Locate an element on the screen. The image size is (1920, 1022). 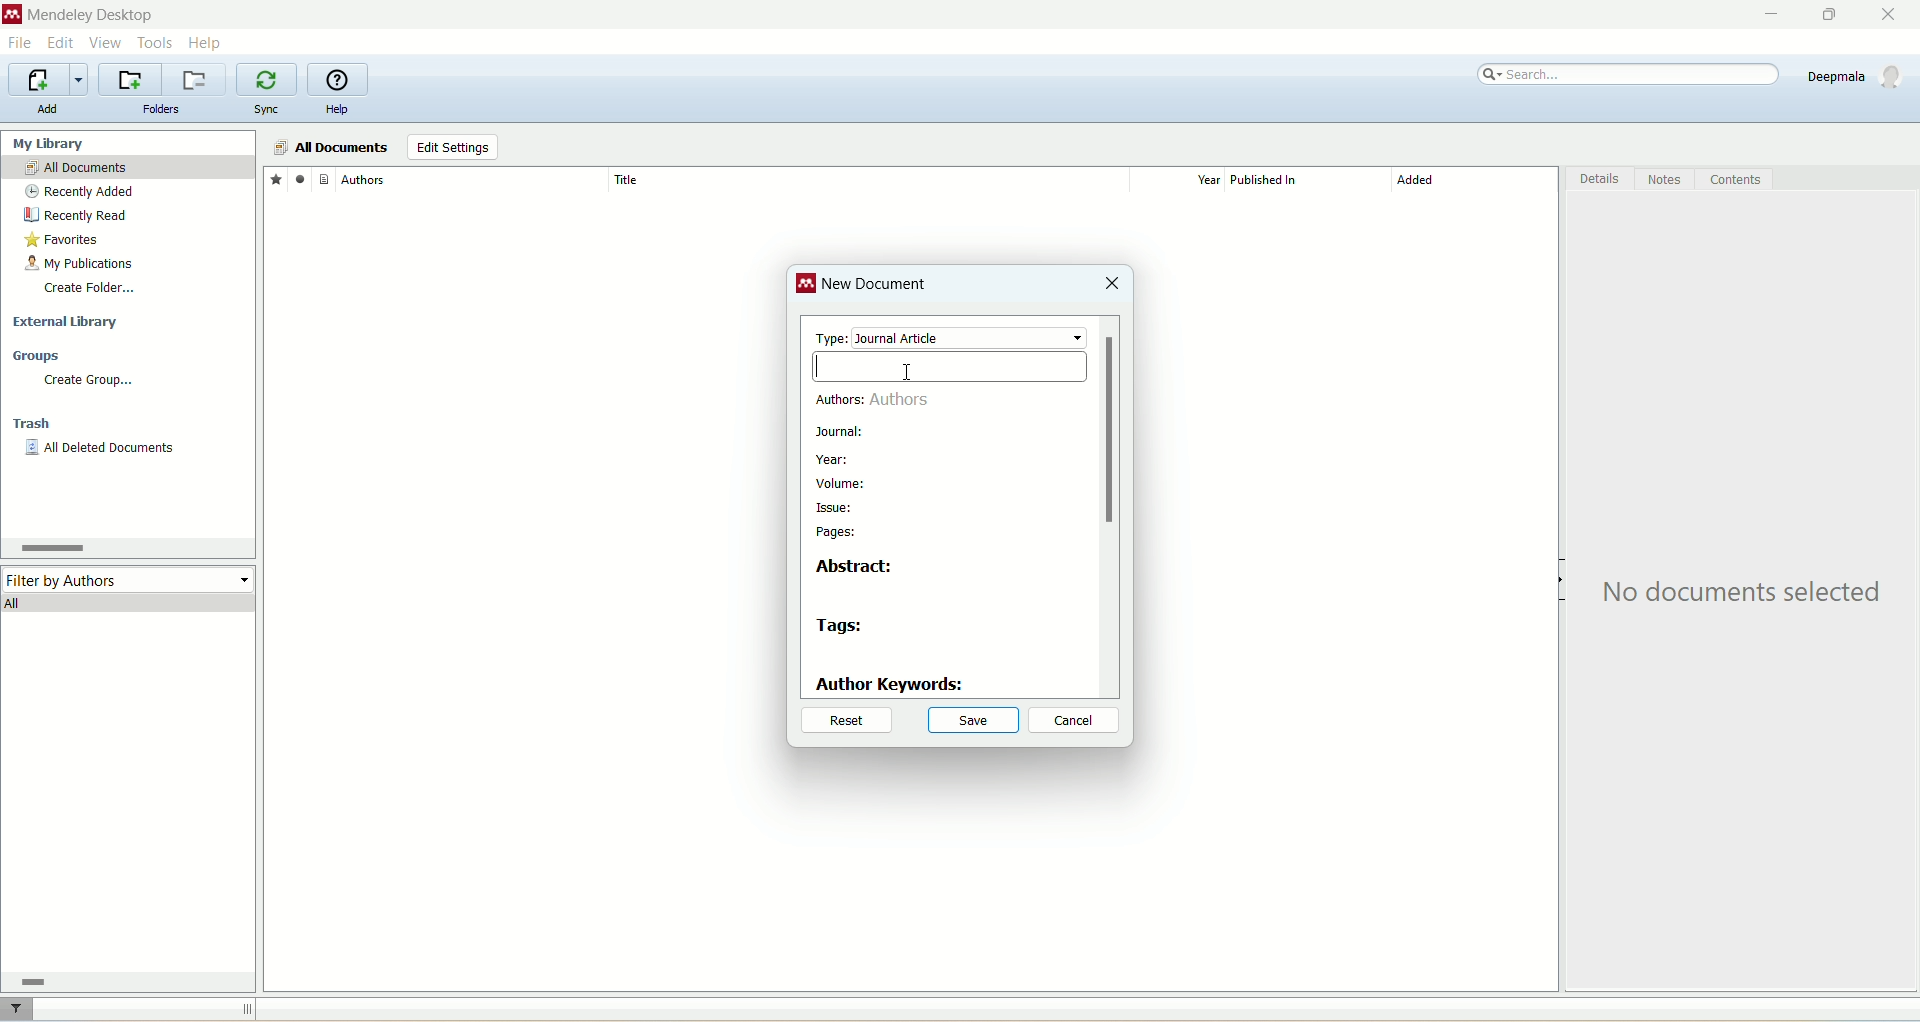
help is located at coordinates (207, 42).